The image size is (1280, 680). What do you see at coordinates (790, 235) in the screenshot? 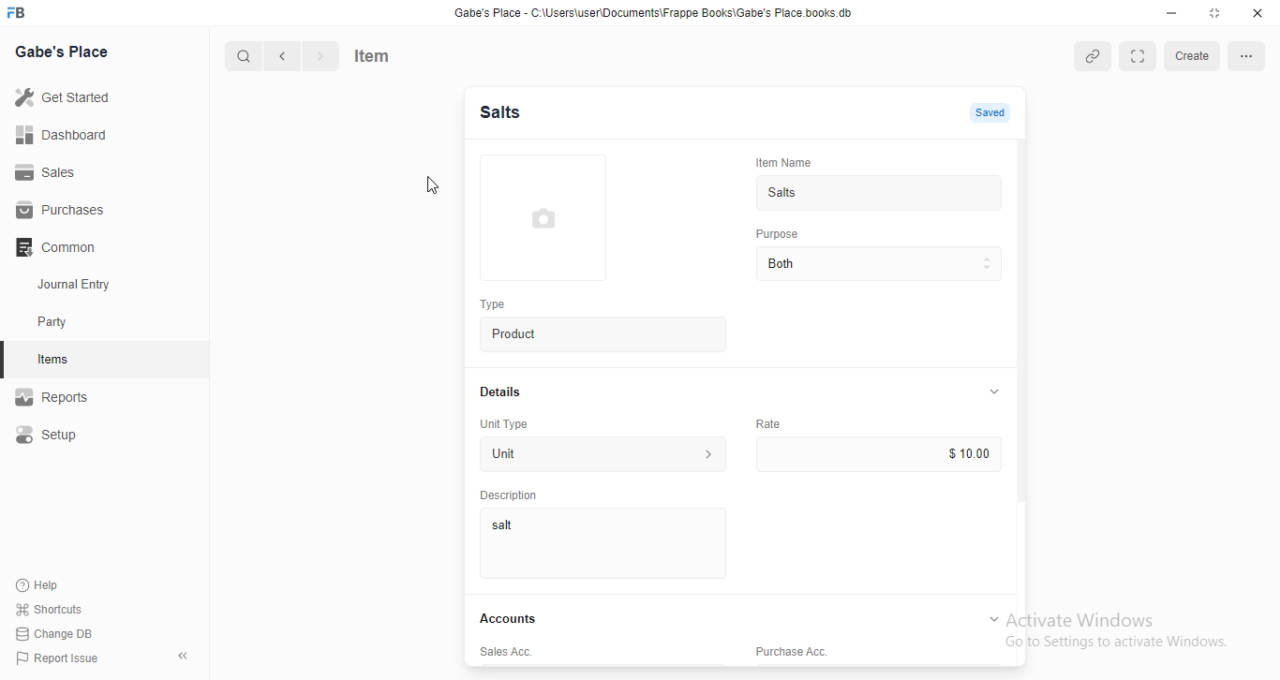
I see `Purpose` at bounding box center [790, 235].